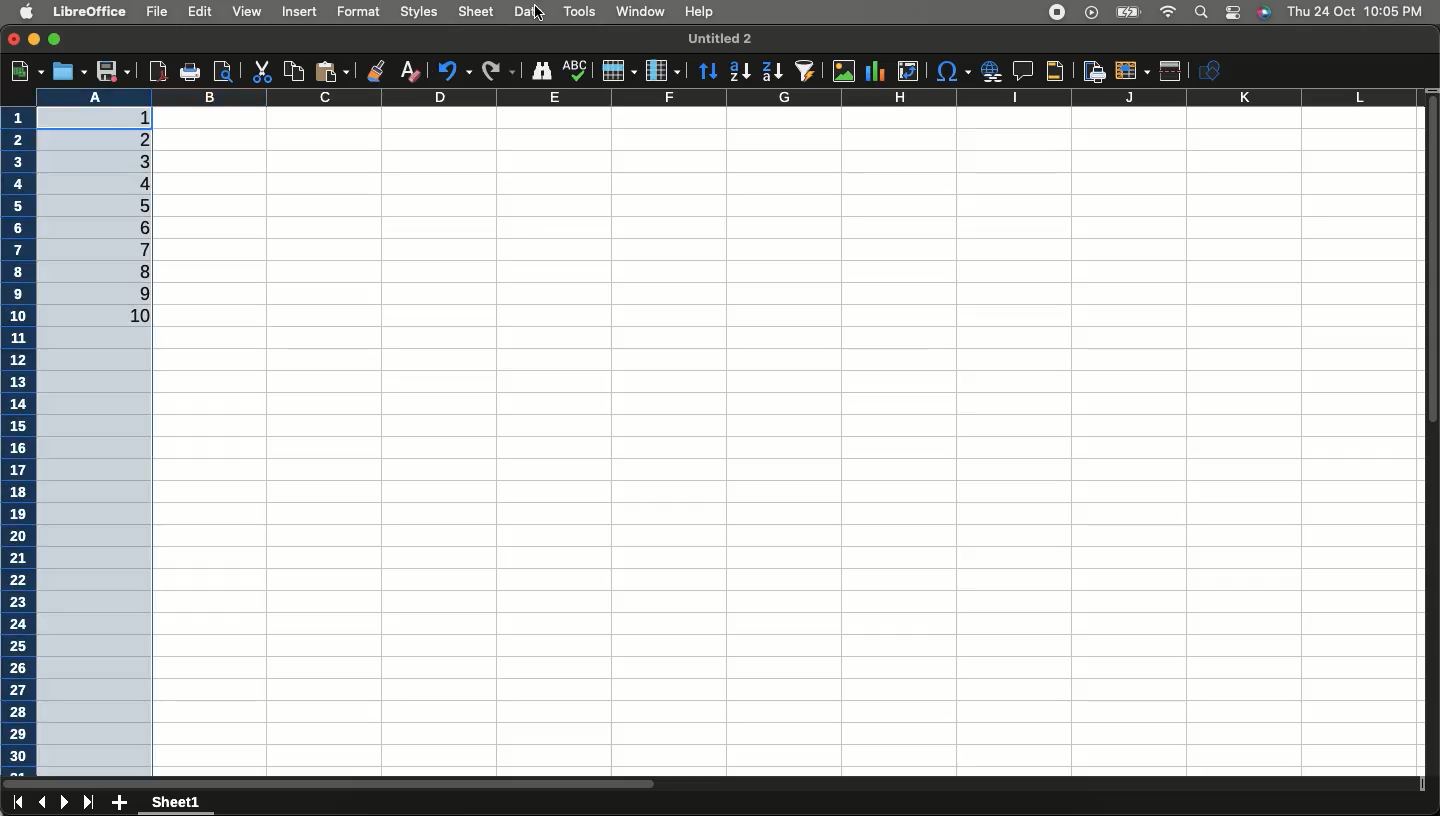  I want to click on Open, so click(68, 72).